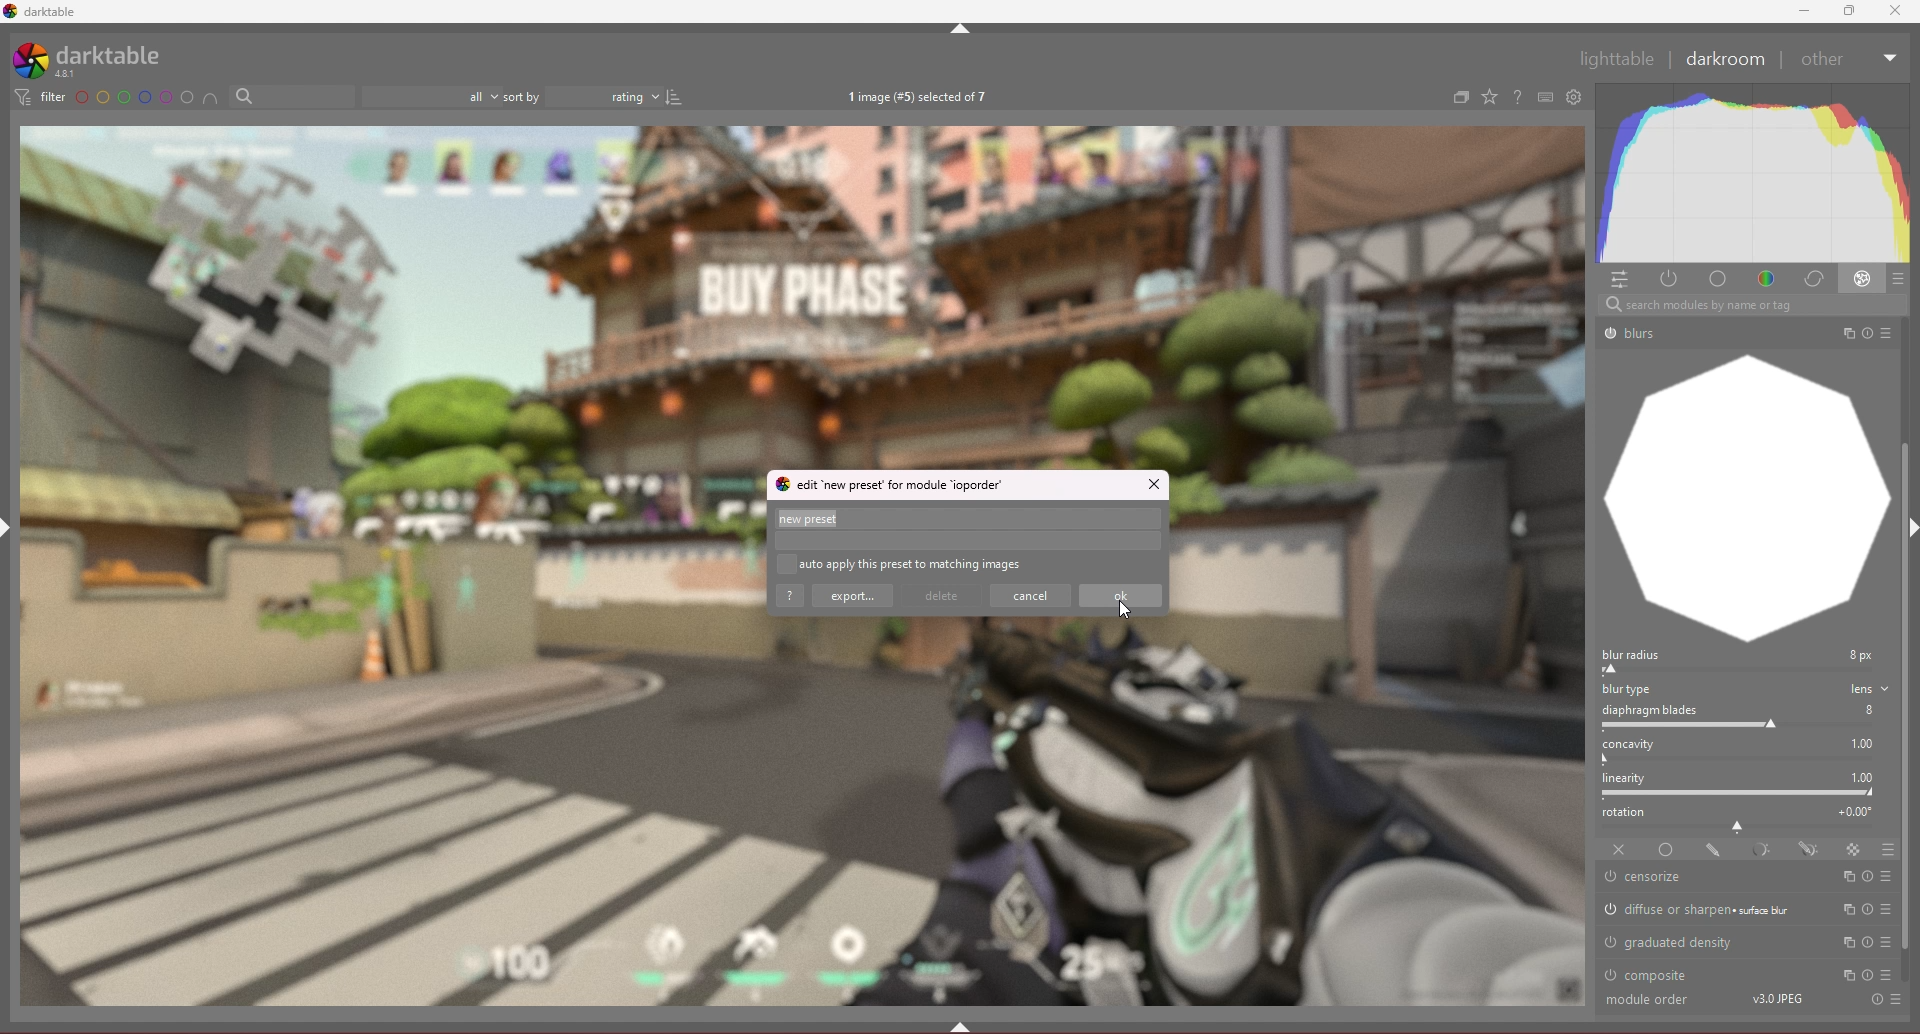  What do you see at coordinates (1872, 334) in the screenshot?
I see `` at bounding box center [1872, 334].